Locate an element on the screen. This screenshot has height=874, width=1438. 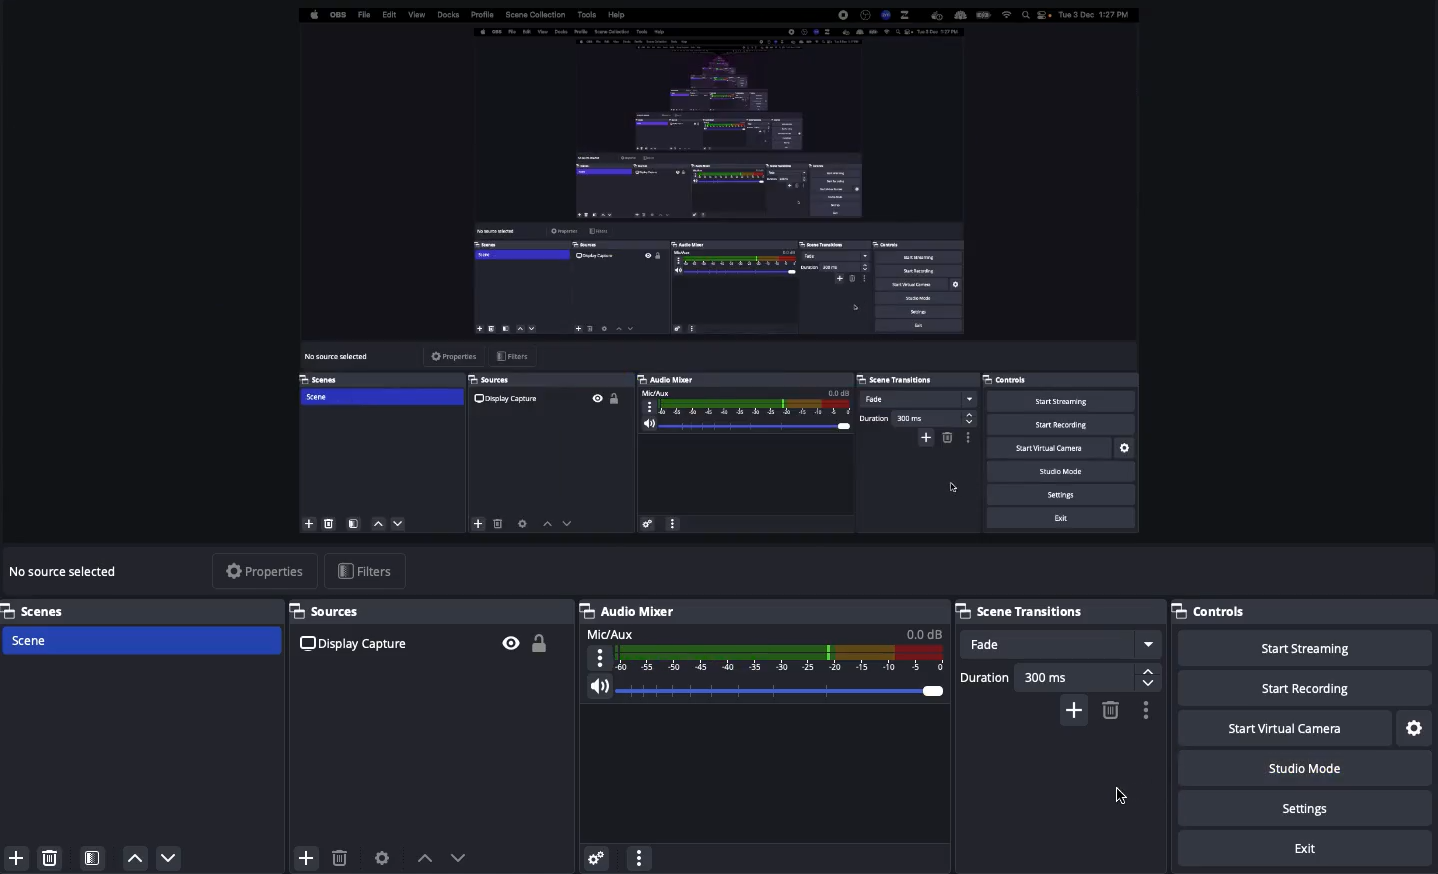
Source preferences is located at coordinates (380, 858).